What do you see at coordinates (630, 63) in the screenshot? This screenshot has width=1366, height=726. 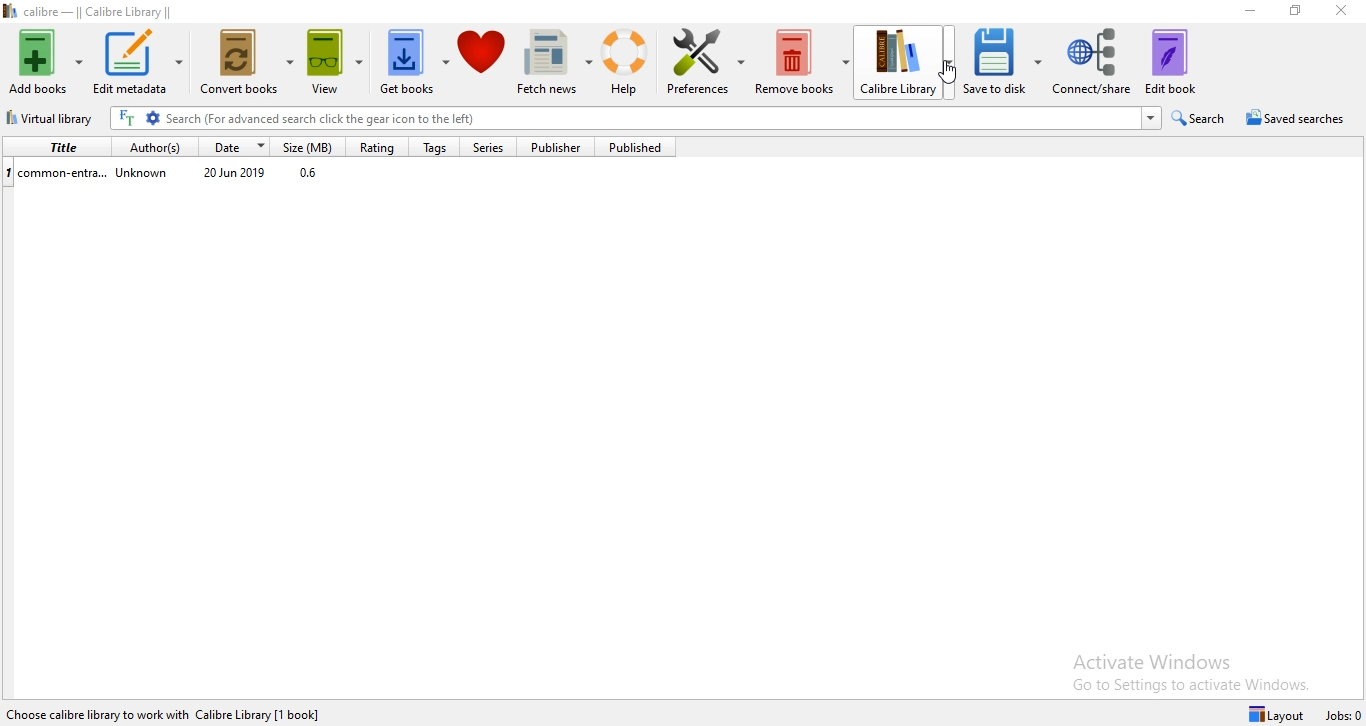 I see `Help` at bounding box center [630, 63].